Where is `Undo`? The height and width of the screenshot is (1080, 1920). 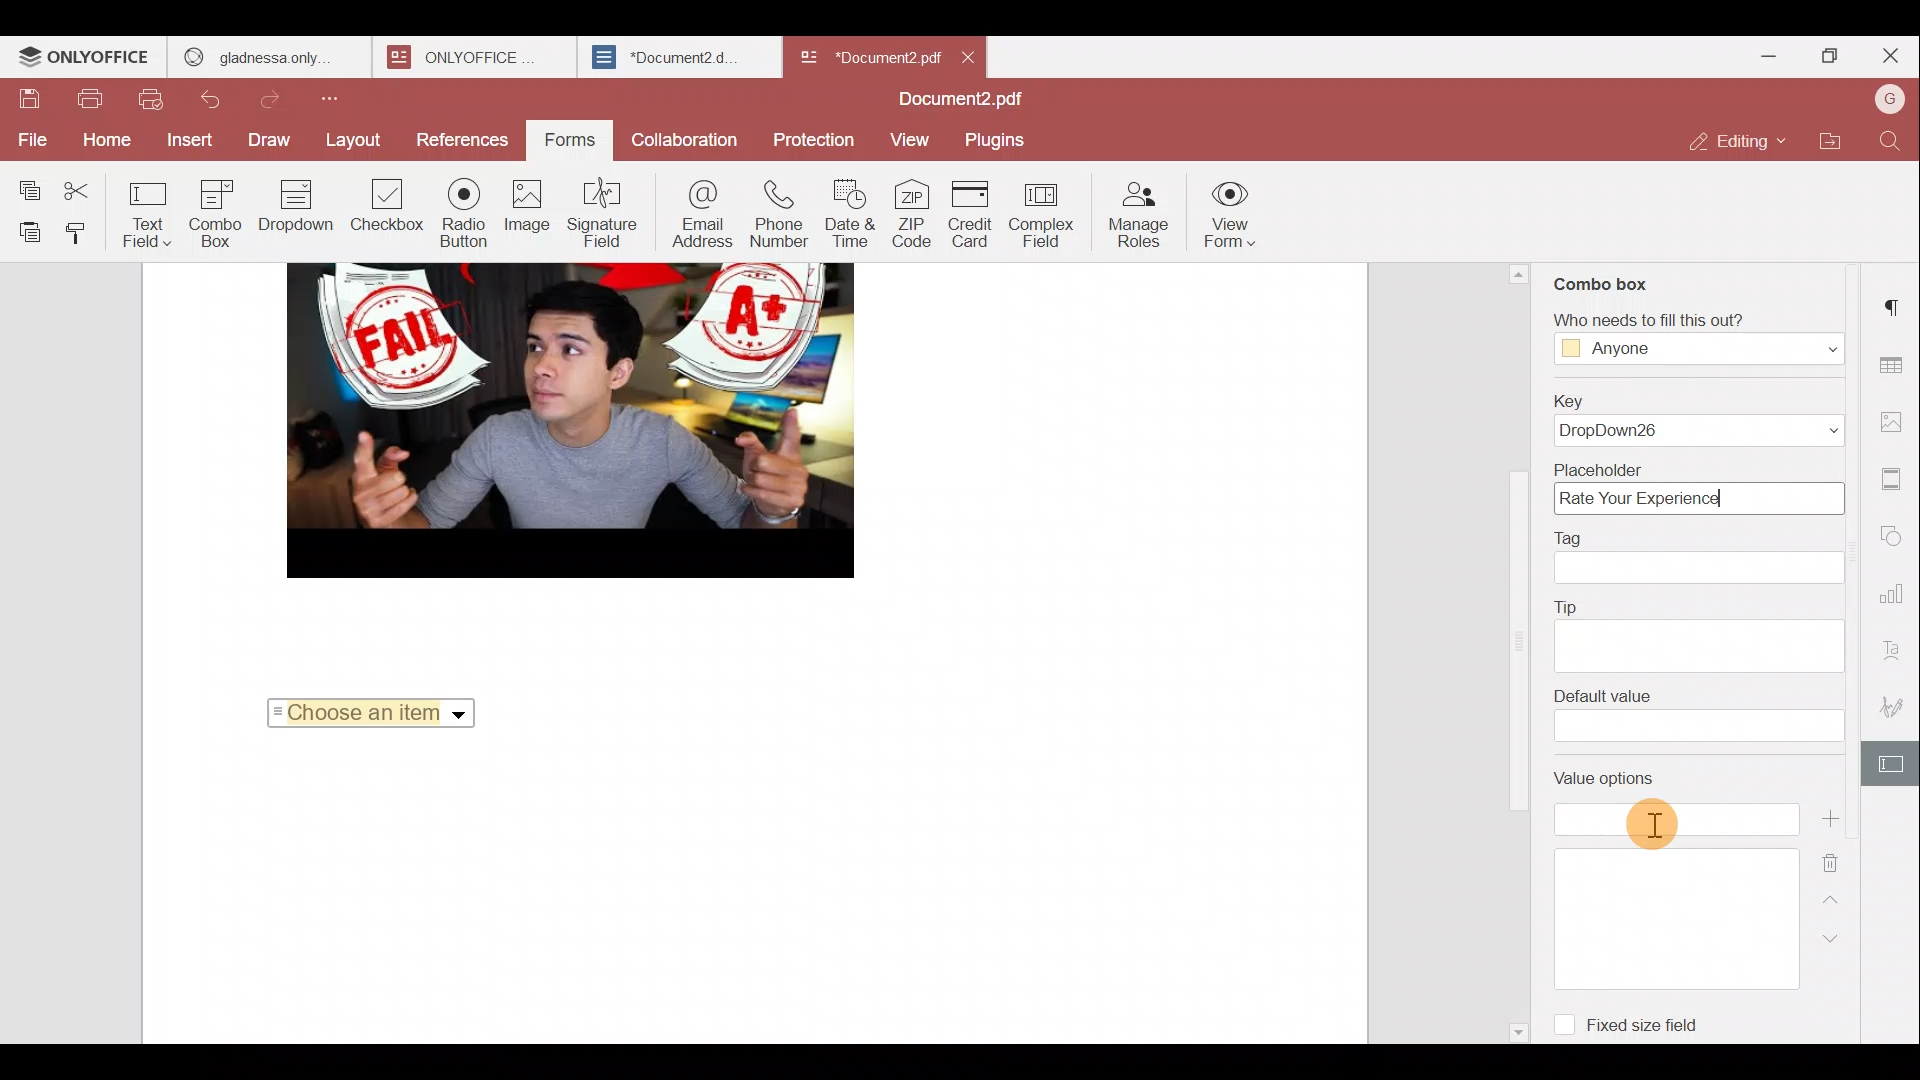 Undo is located at coordinates (216, 99).